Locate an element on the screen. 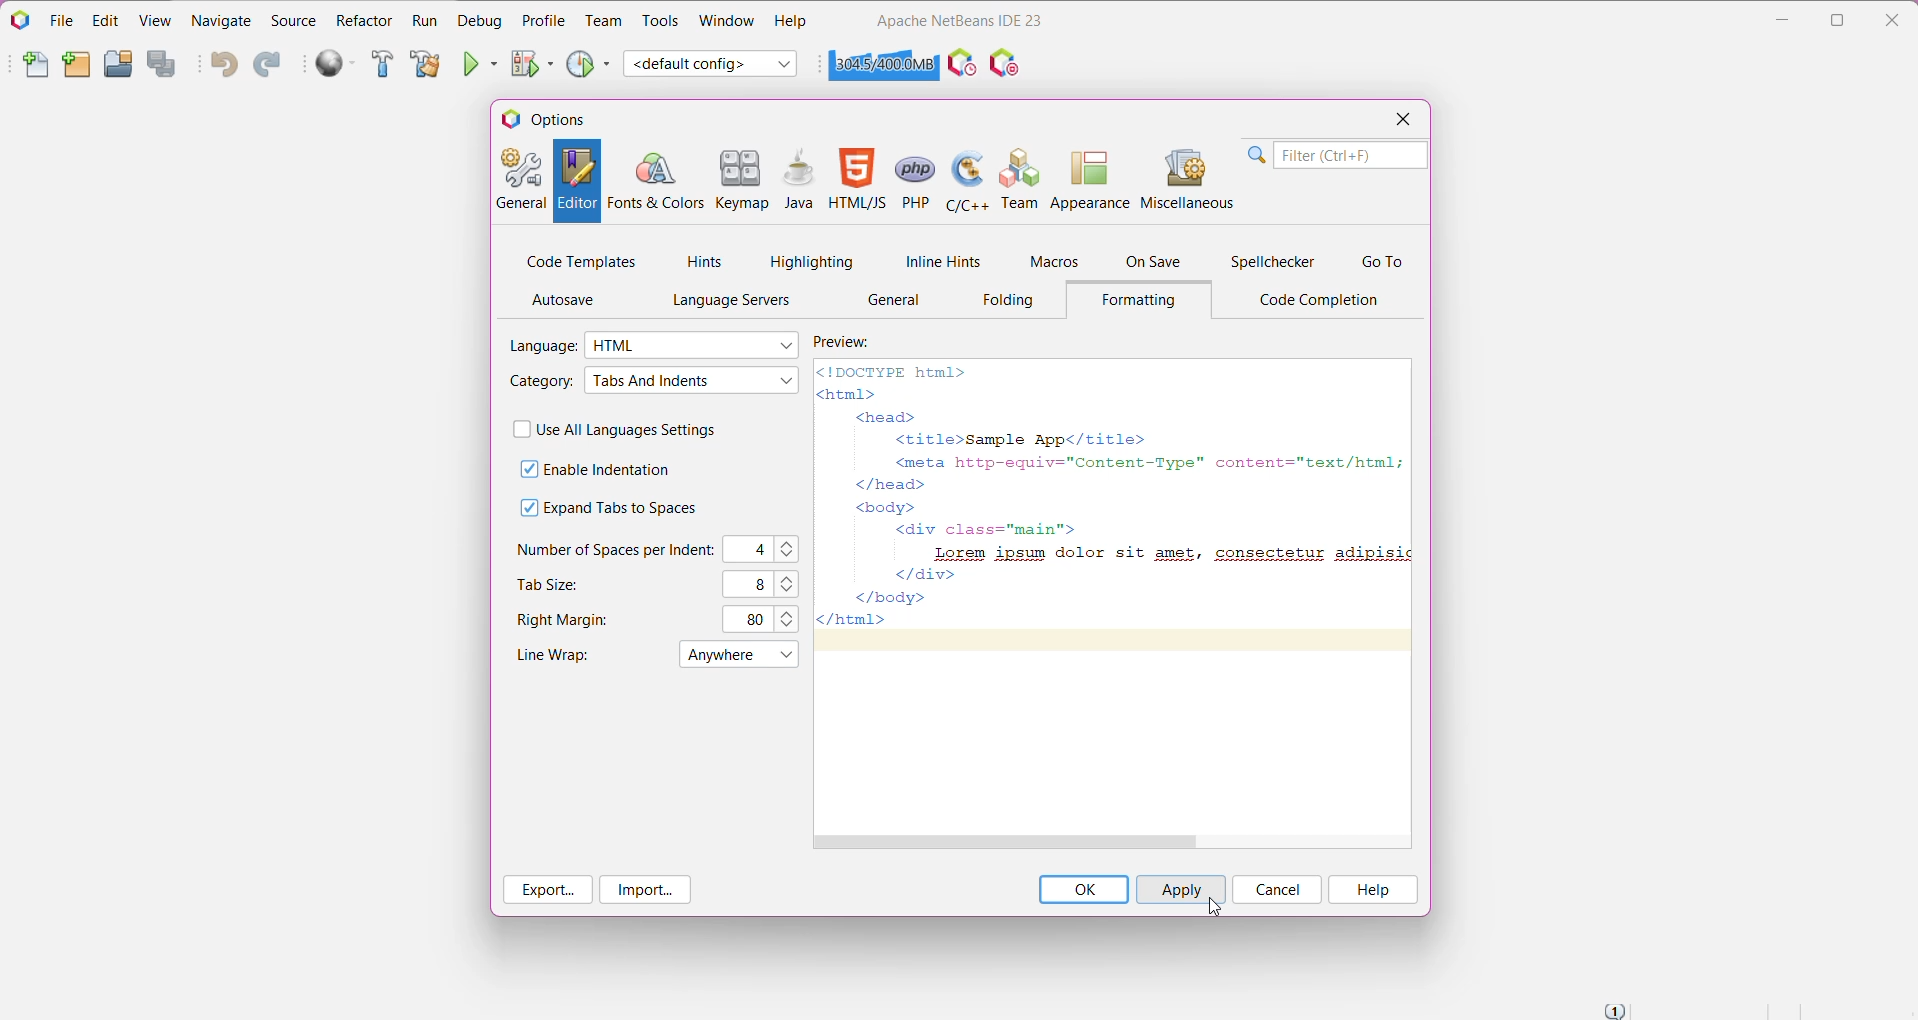 This screenshot has height=1020, width=1918. C/C++ is located at coordinates (969, 179).